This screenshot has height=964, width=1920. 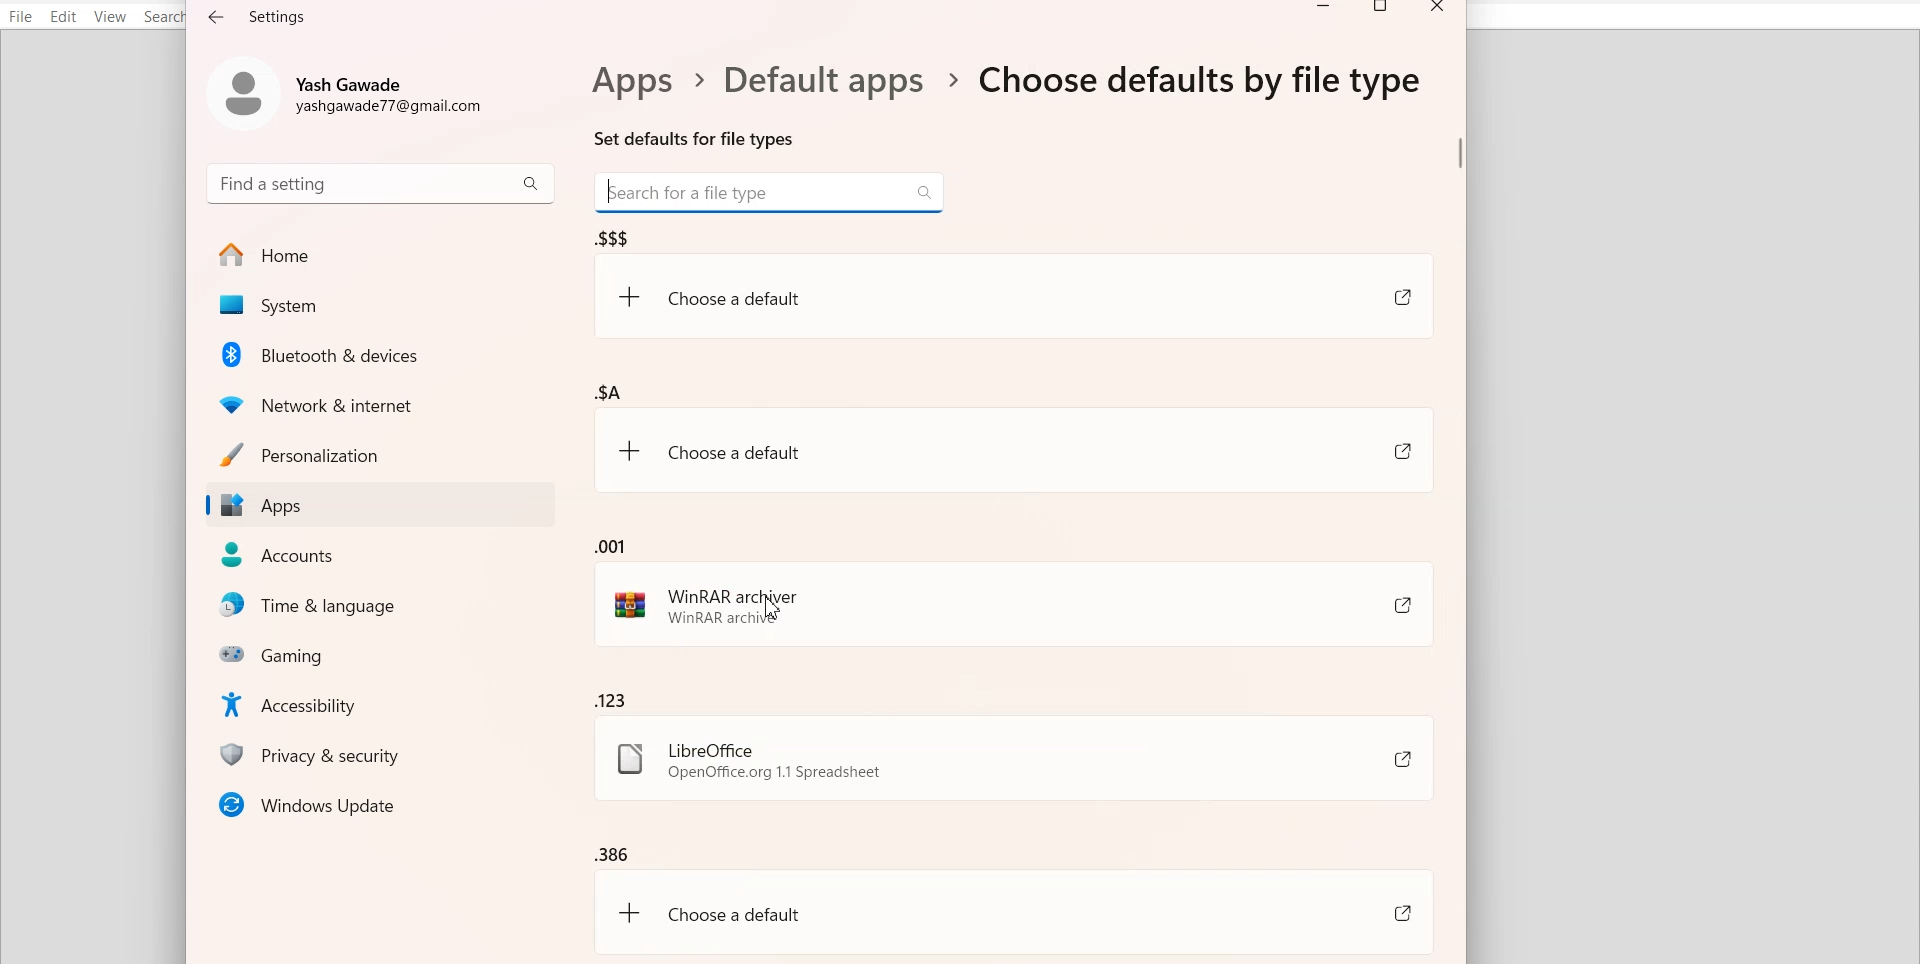 What do you see at coordinates (353, 90) in the screenshot?
I see `Account` at bounding box center [353, 90].